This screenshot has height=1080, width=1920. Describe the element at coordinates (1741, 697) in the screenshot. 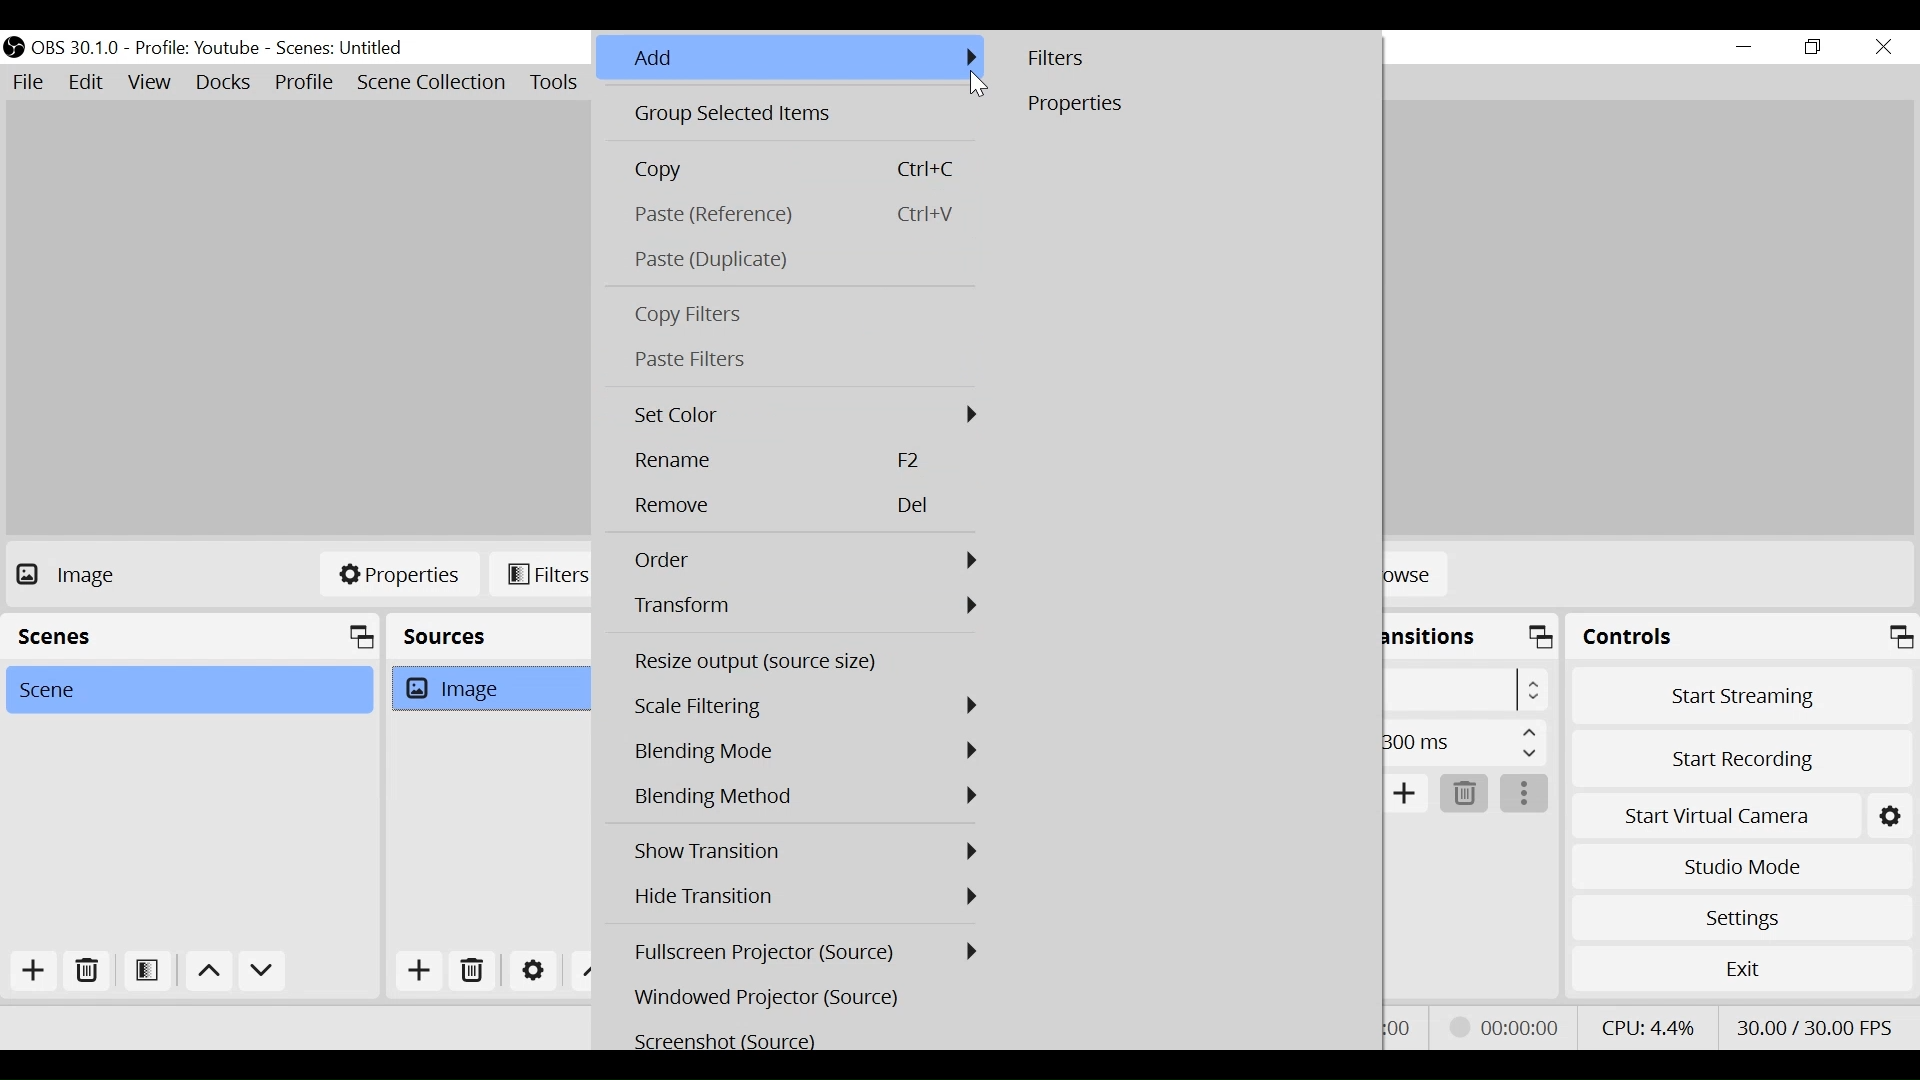

I see `Start Streaming` at that location.